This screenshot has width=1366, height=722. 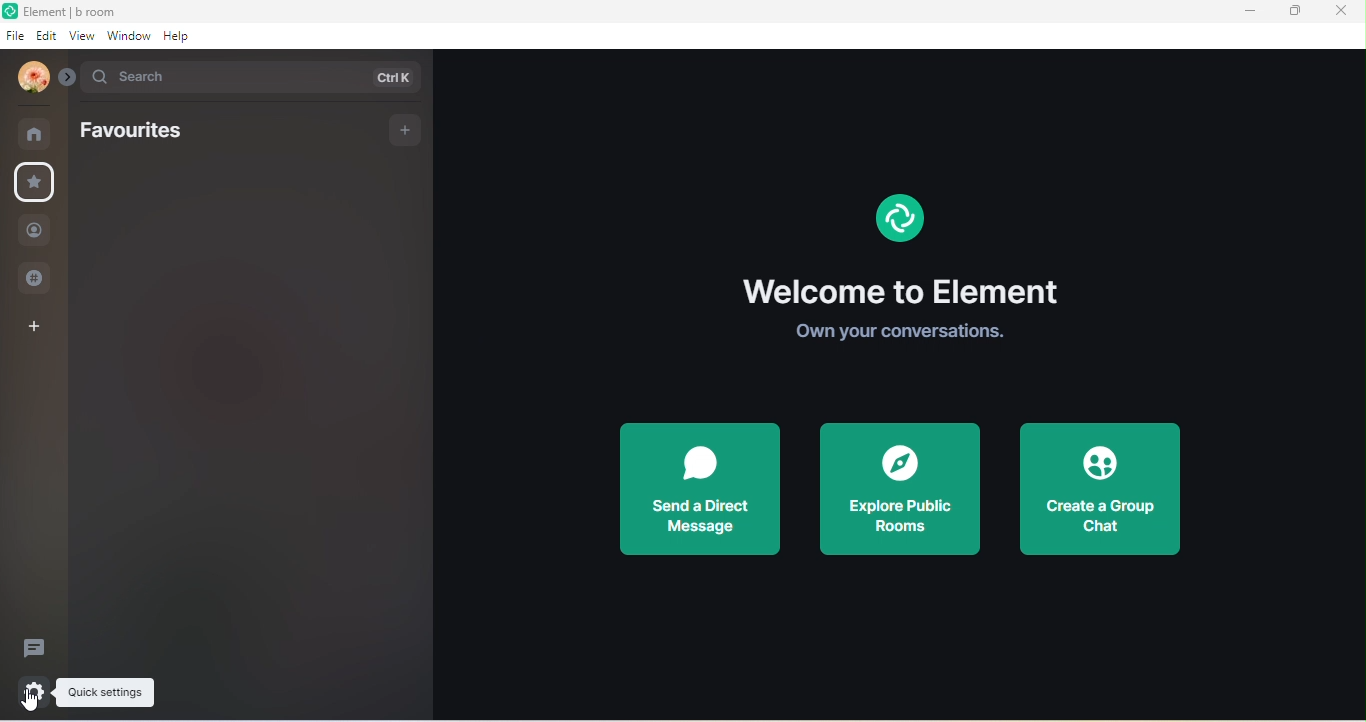 What do you see at coordinates (405, 131) in the screenshot?
I see `add` at bounding box center [405, 131].